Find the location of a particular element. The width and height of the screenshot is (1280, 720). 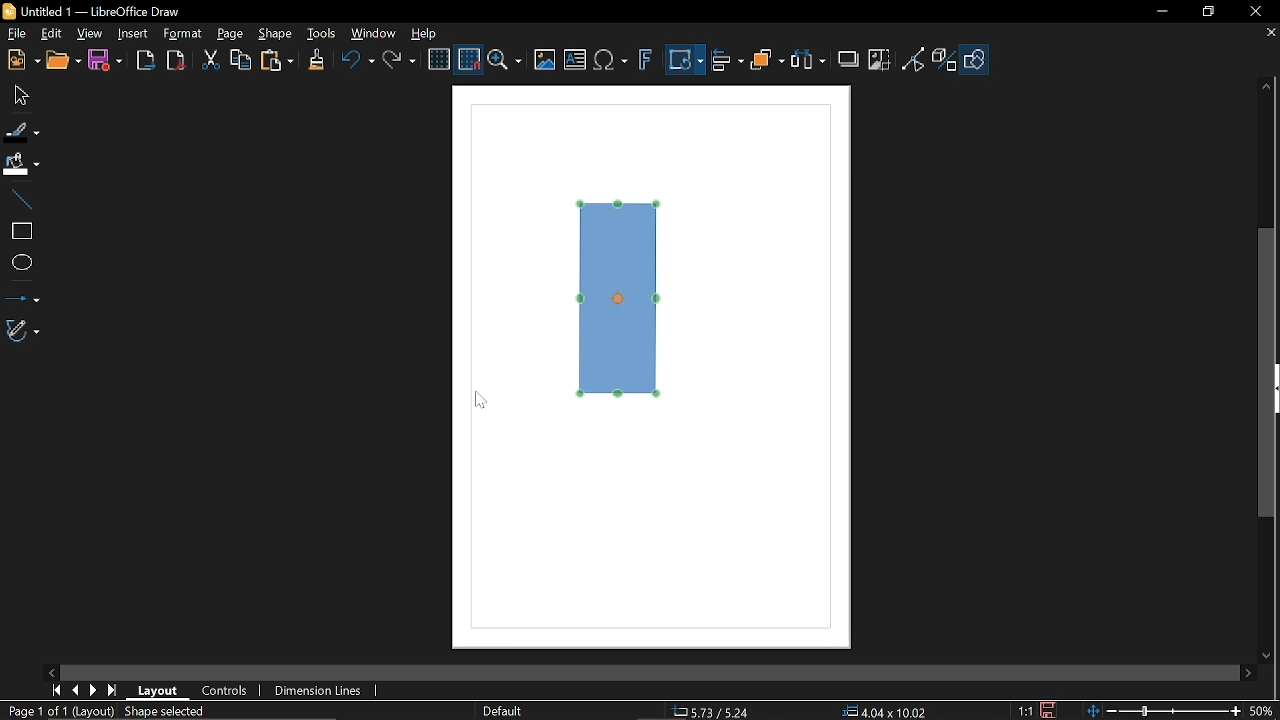

Shape is located at coordinates (278, 35).